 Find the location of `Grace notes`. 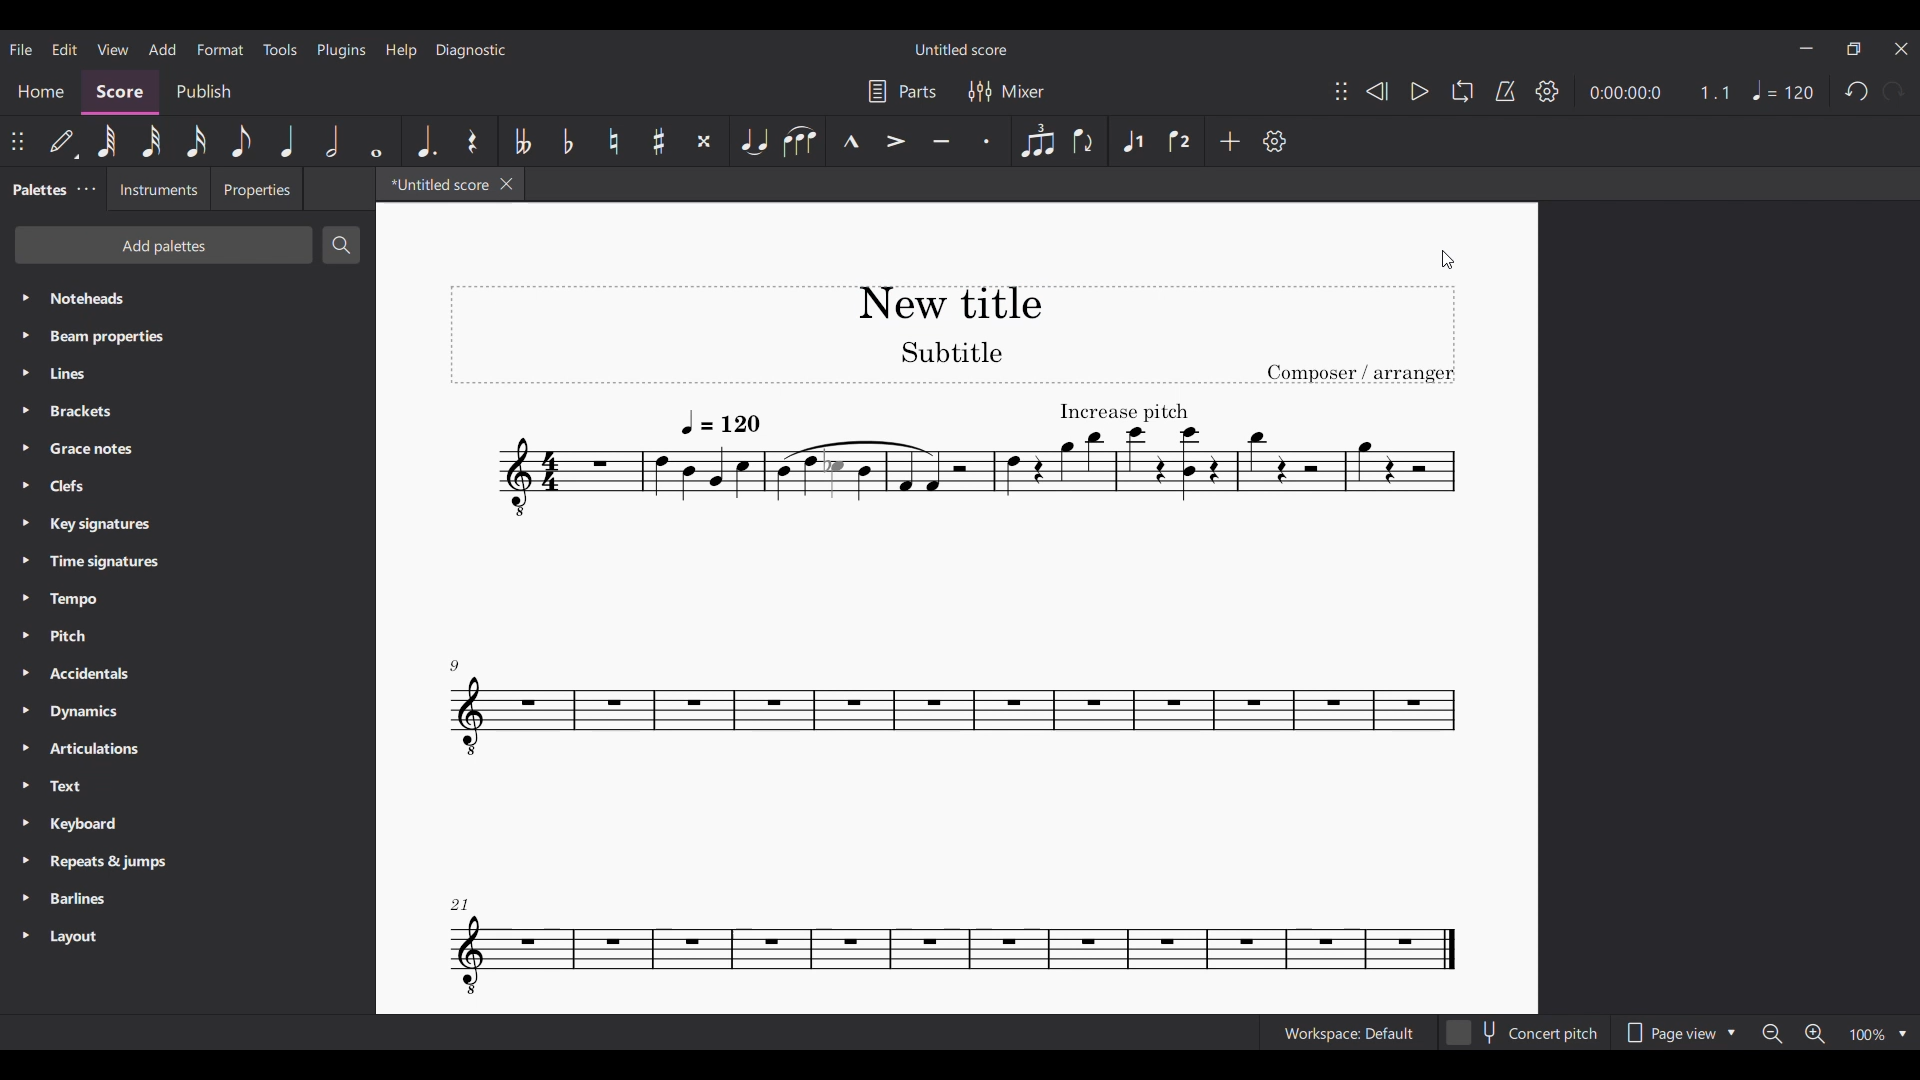

Grace notes is located at coordinates (187, 449).